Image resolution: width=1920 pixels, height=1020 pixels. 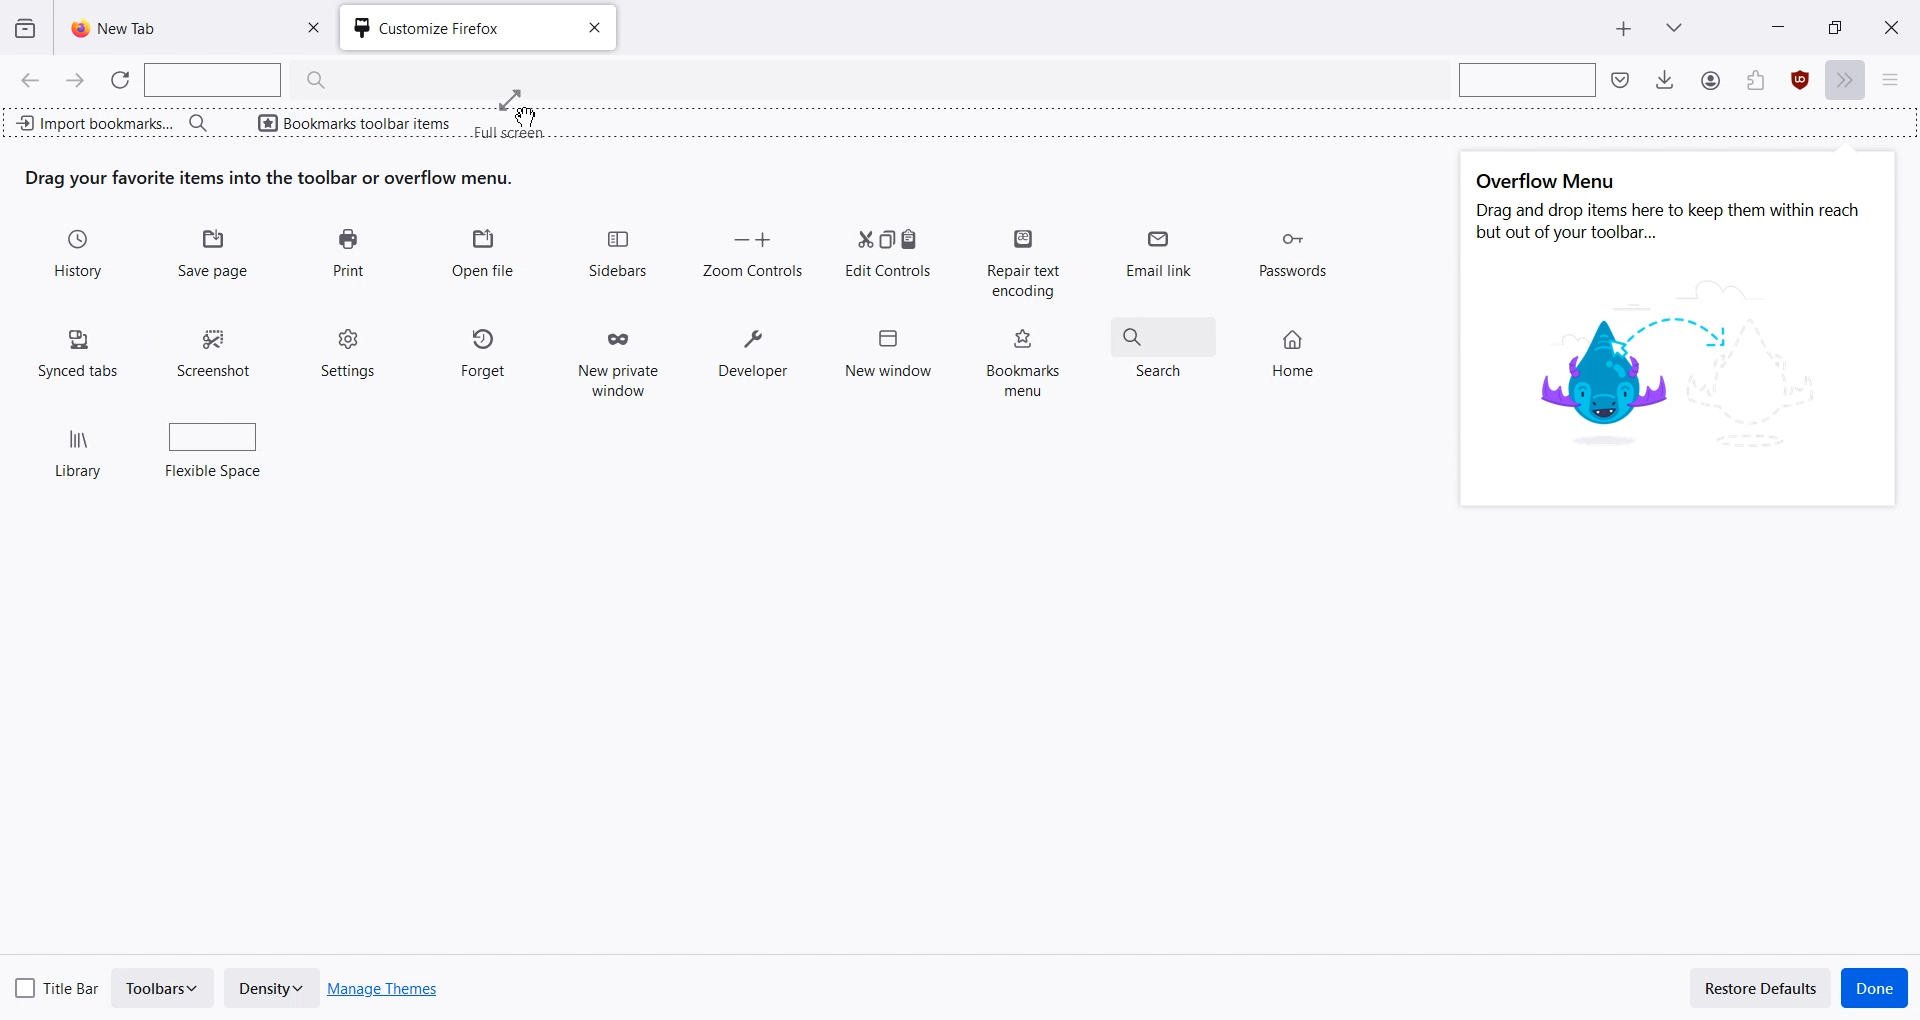 I want to click on Passwords, so click(x=1291, y=256).